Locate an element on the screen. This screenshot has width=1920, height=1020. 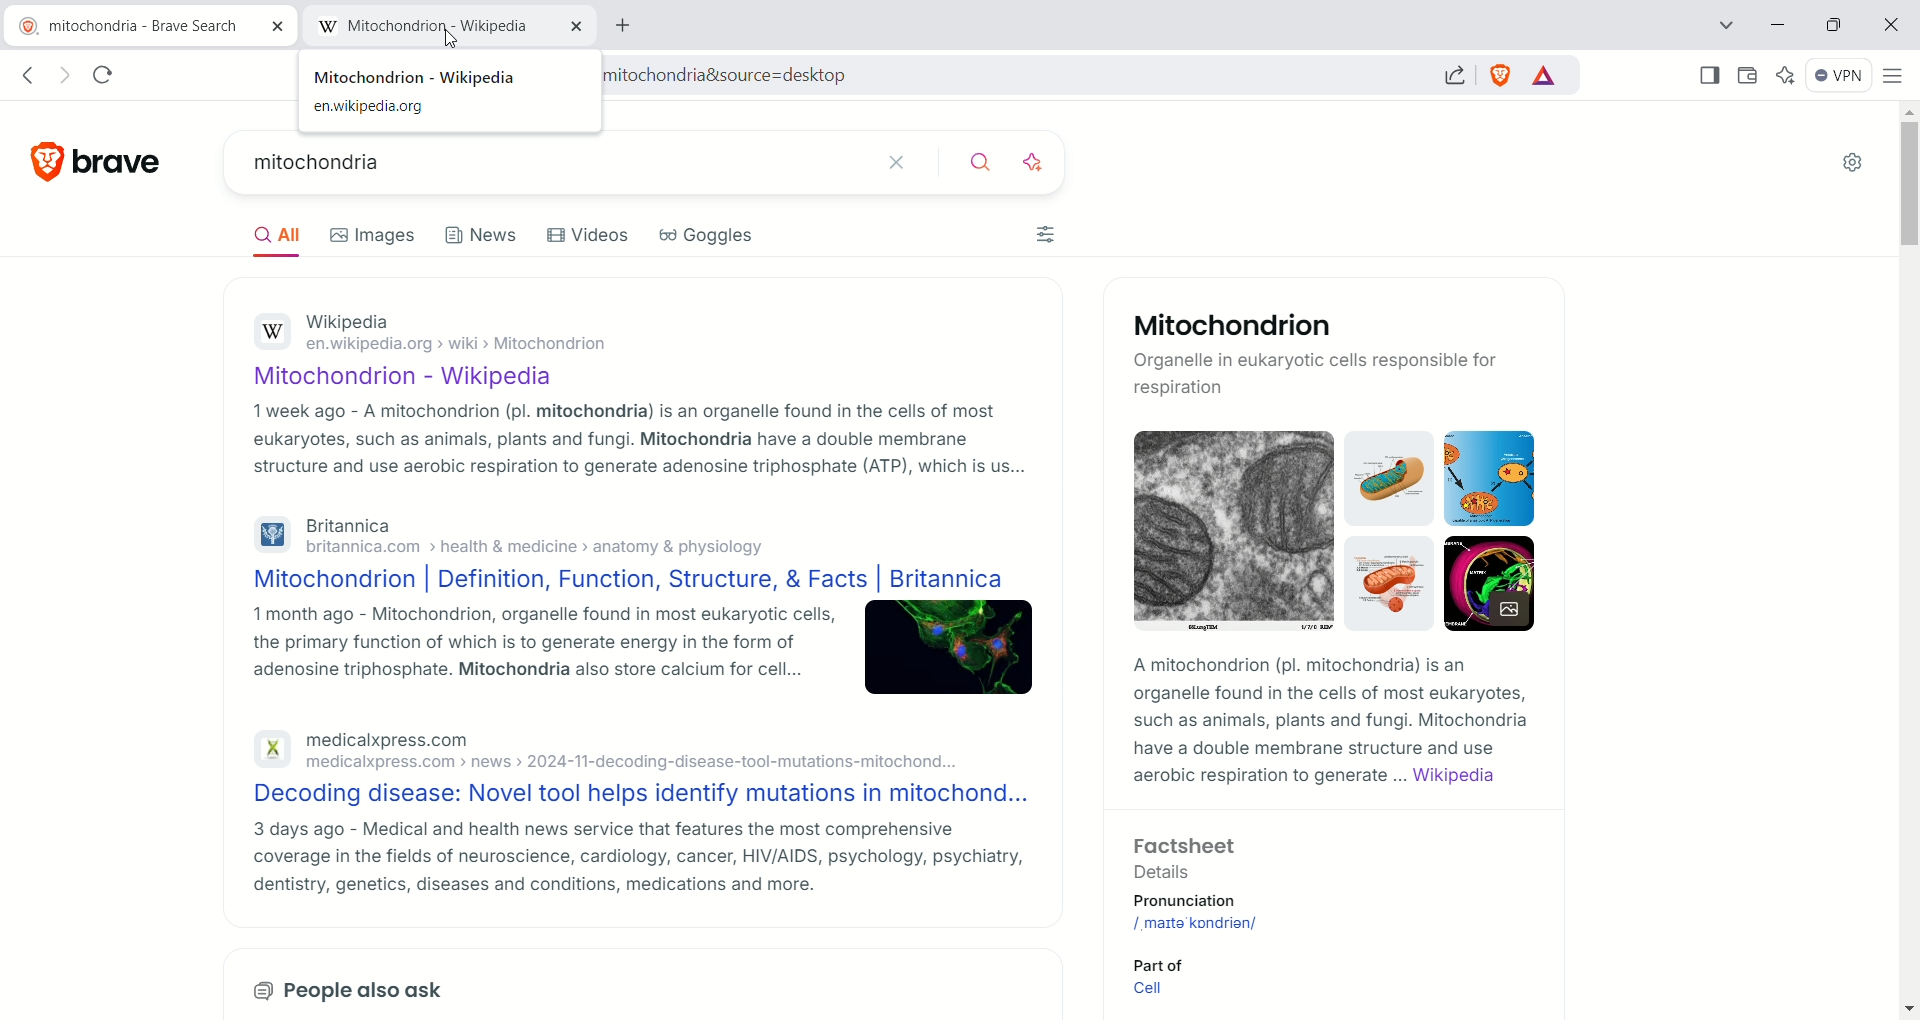
close is located at coordinates (576, 26).